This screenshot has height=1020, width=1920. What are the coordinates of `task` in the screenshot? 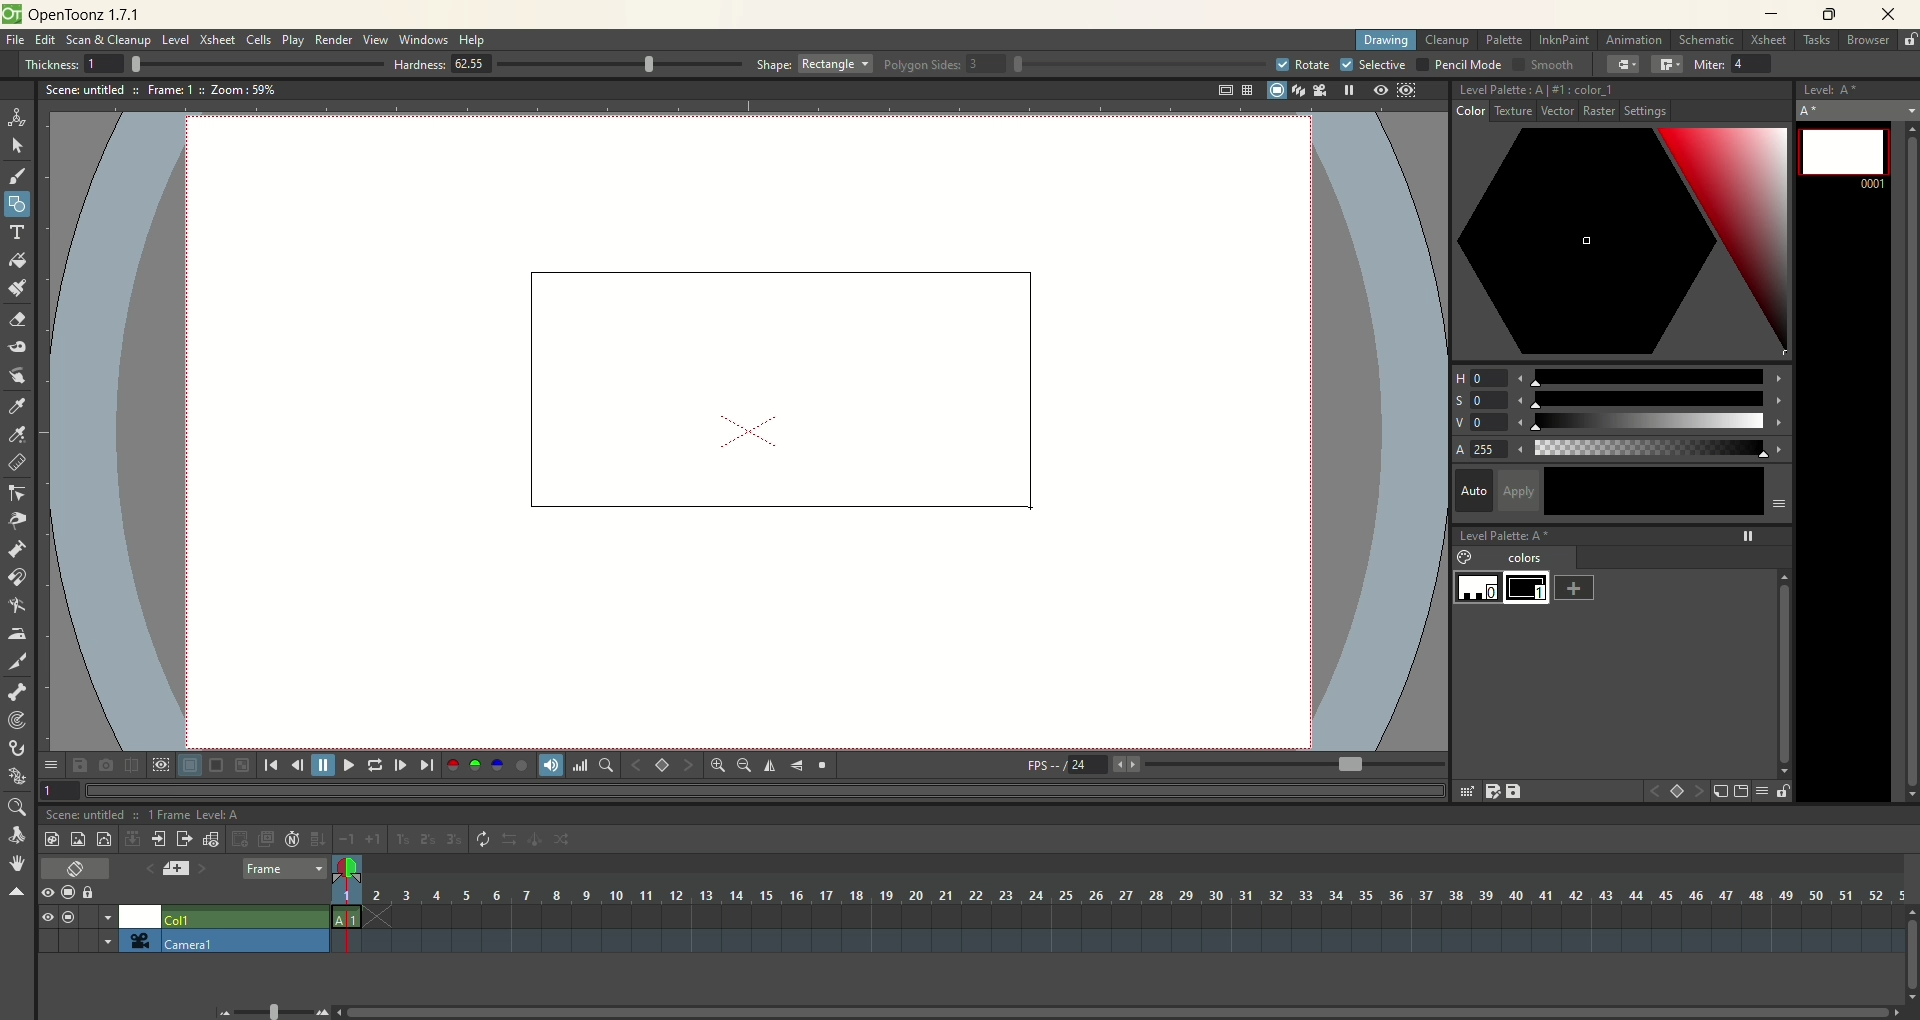 It's located at (1815, 44).